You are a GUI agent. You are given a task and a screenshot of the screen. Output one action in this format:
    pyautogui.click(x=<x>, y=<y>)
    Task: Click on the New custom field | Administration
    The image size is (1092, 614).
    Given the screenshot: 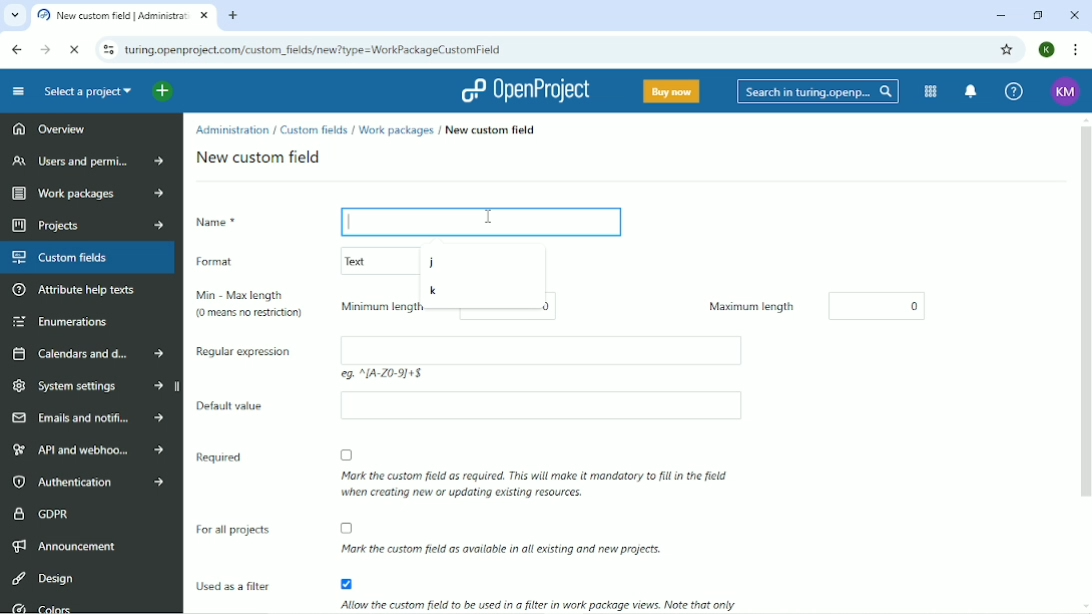 What is the action you would take?
    pyautogui.click(x=125, y=17)
    